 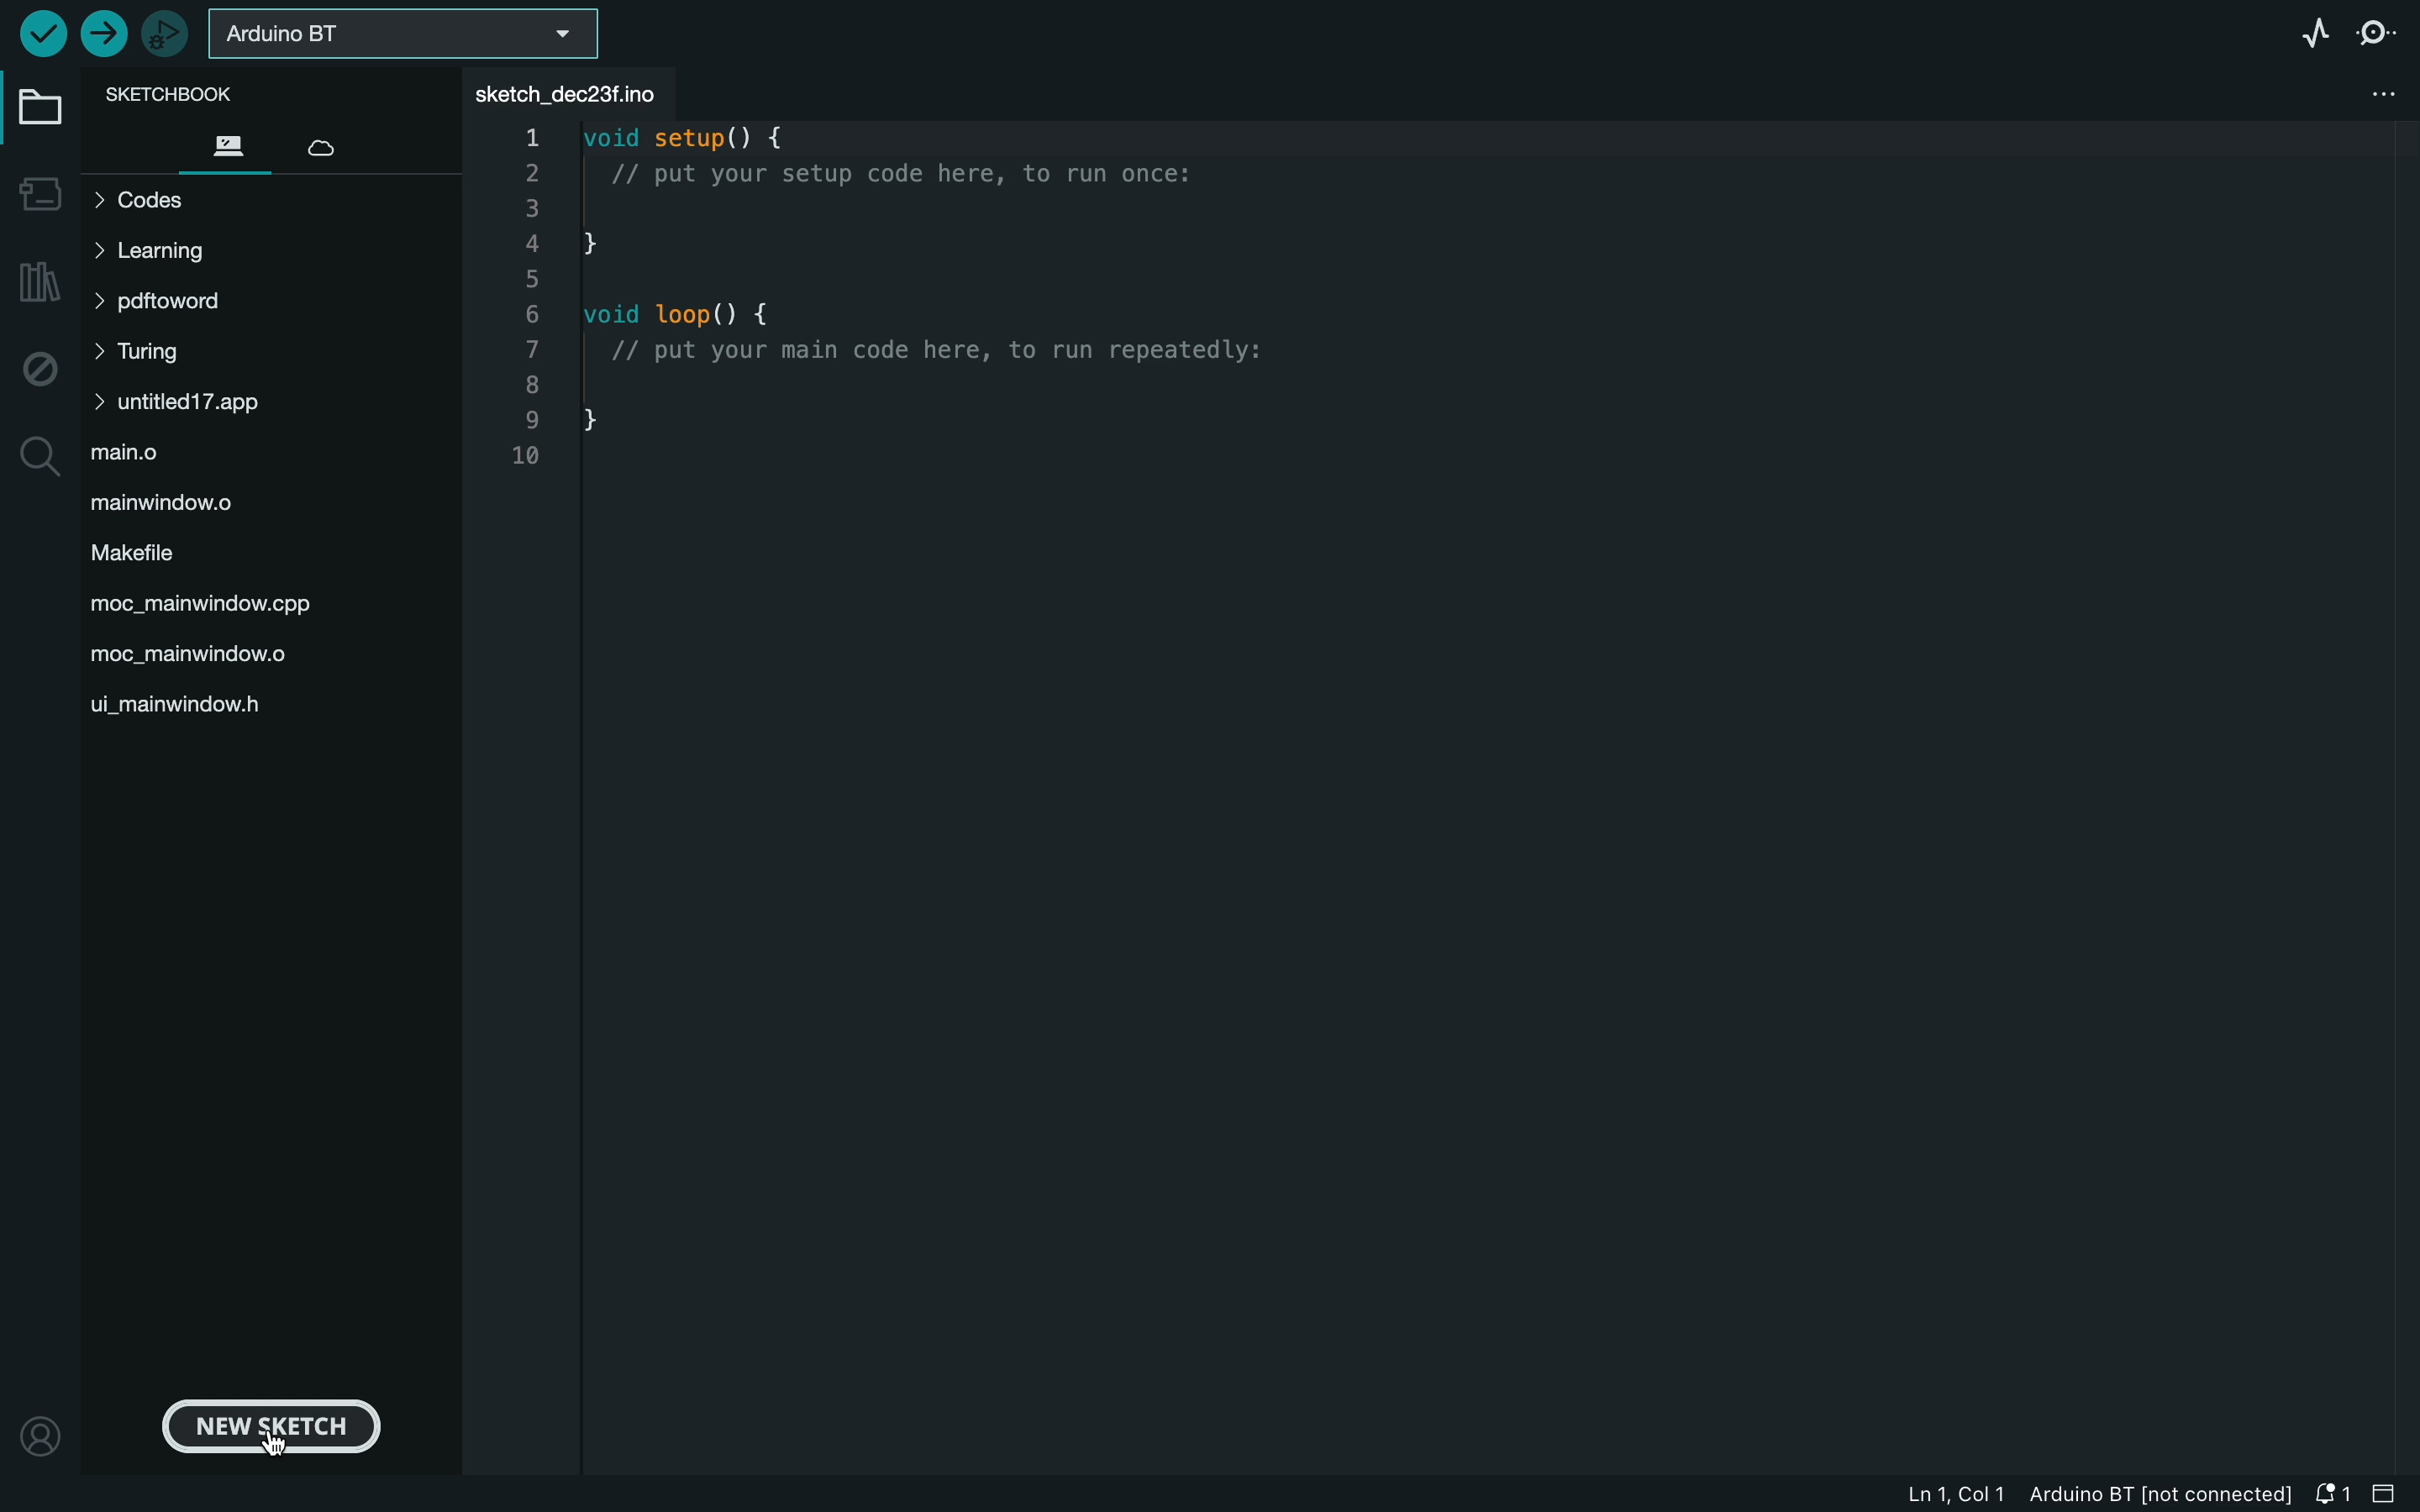 I want to click on verify, so click(x=40, y=32).